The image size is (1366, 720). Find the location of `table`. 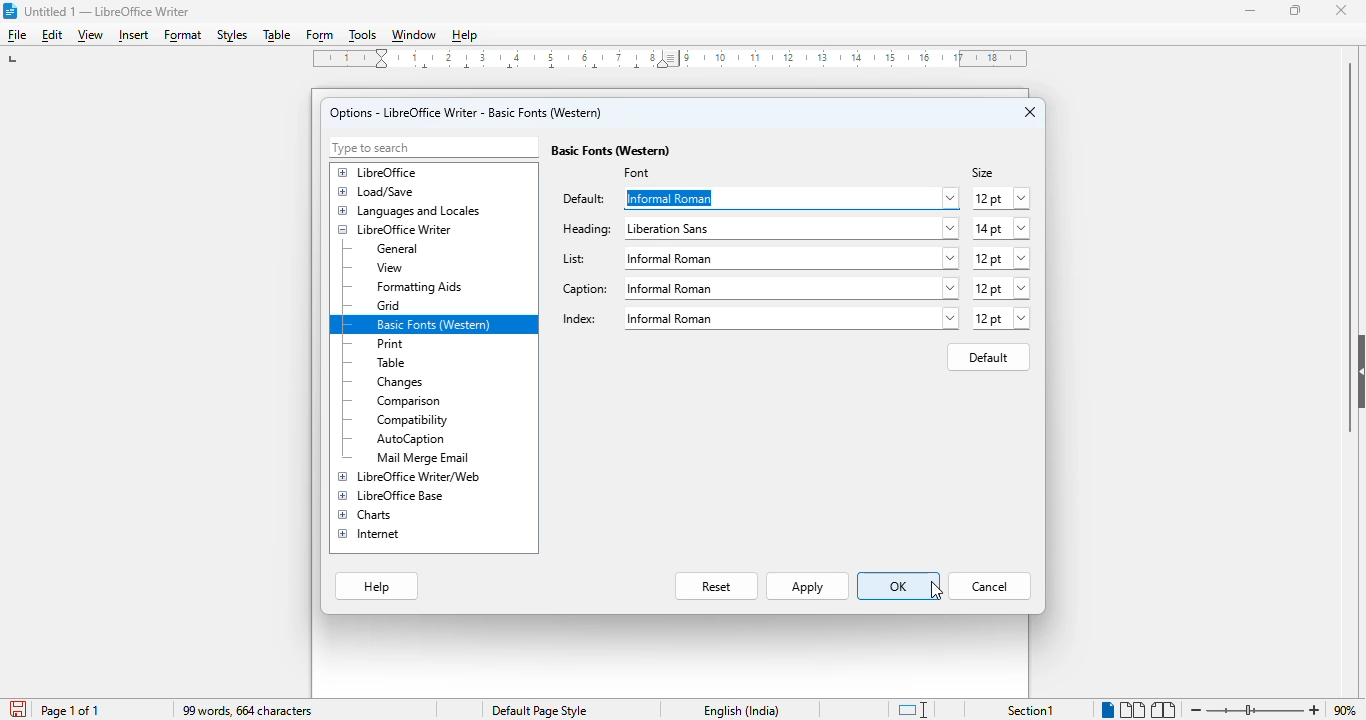

table is located at coordinates (276, 35).